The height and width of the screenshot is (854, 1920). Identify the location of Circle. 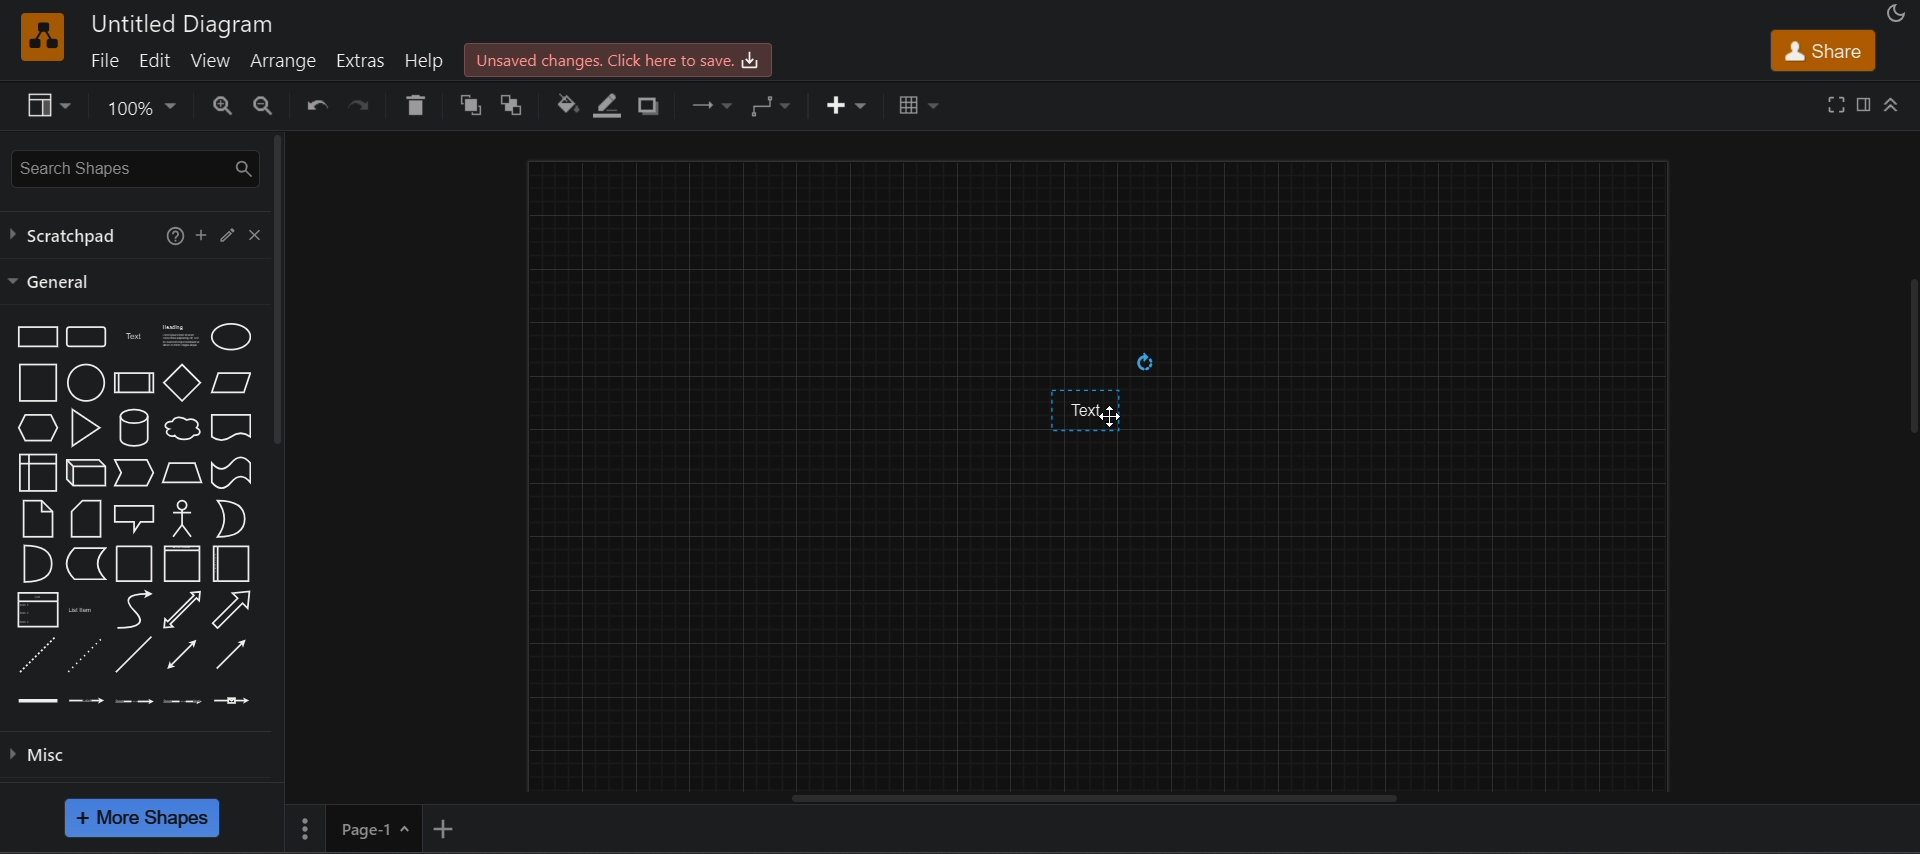
(86, 382).